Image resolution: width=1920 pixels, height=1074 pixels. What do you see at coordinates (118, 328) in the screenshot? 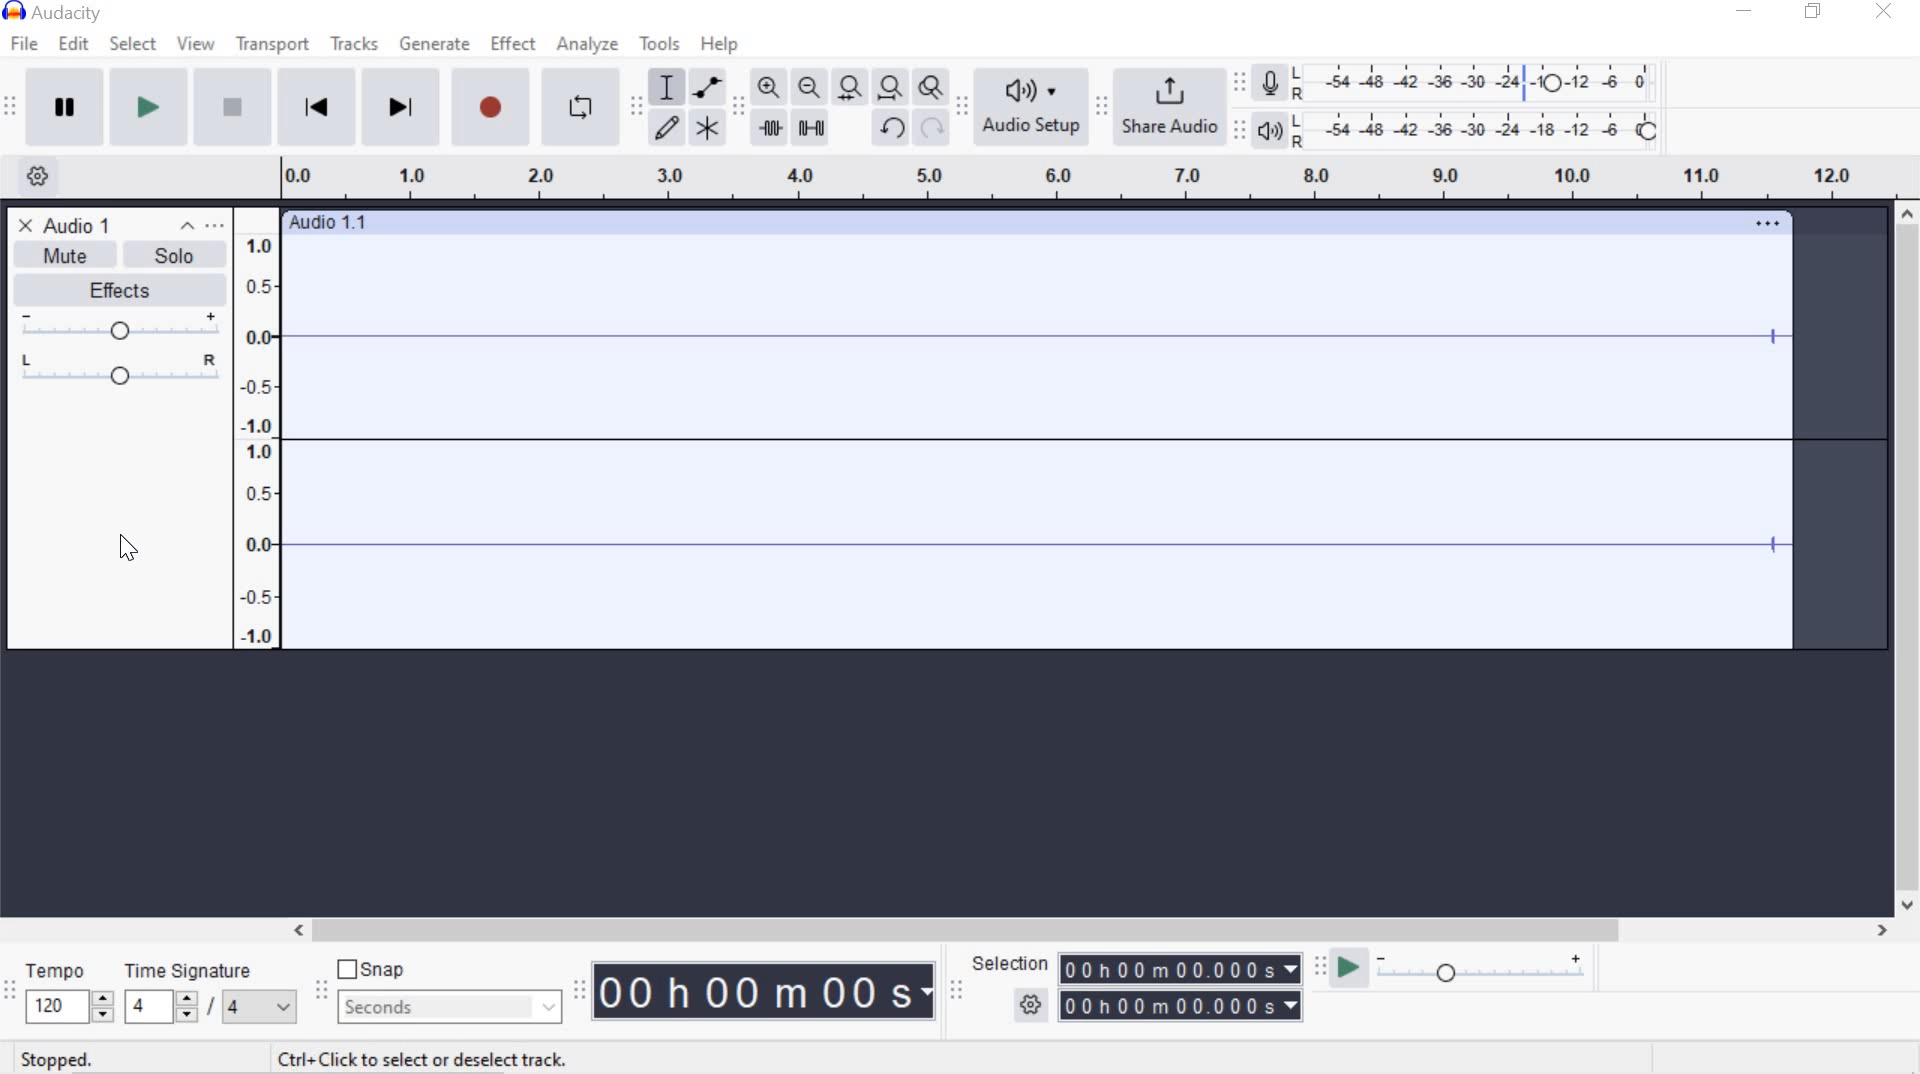
I see `Gain` at bounding box center [118, 328].